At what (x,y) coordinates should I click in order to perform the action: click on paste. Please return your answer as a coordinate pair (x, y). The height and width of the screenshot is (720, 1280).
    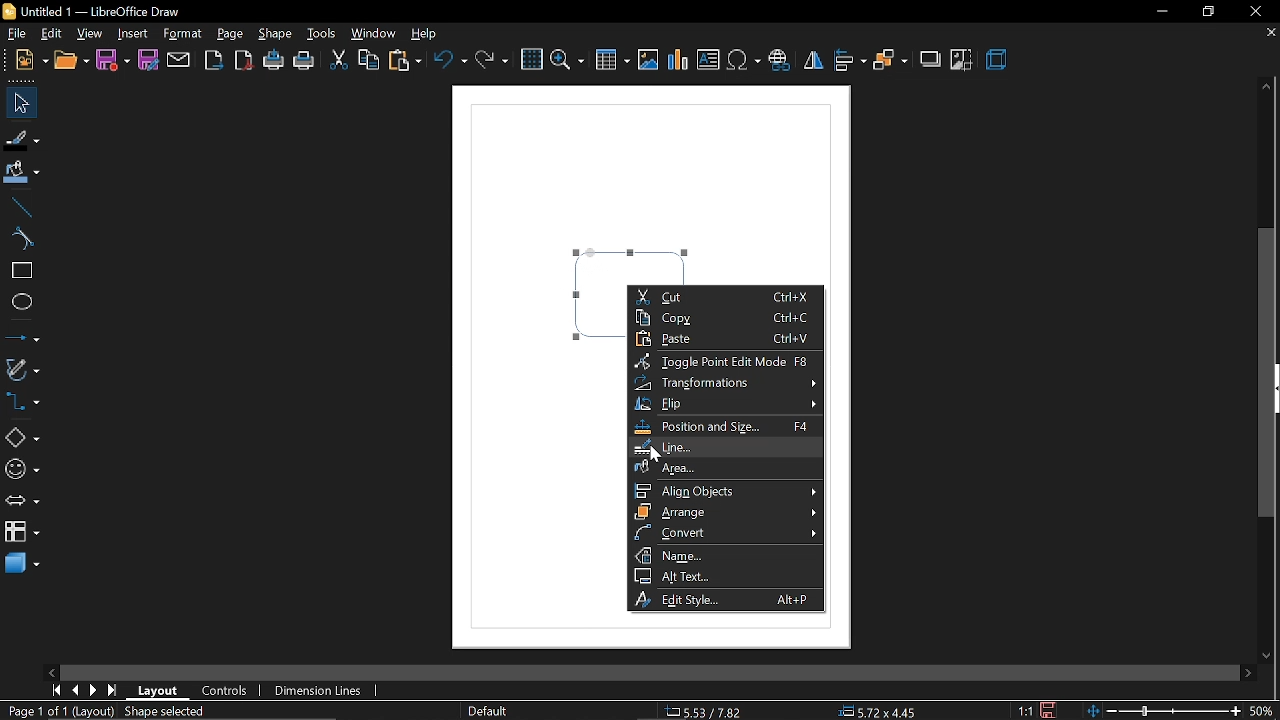
    Looking at the image, I should click on (725, 339).